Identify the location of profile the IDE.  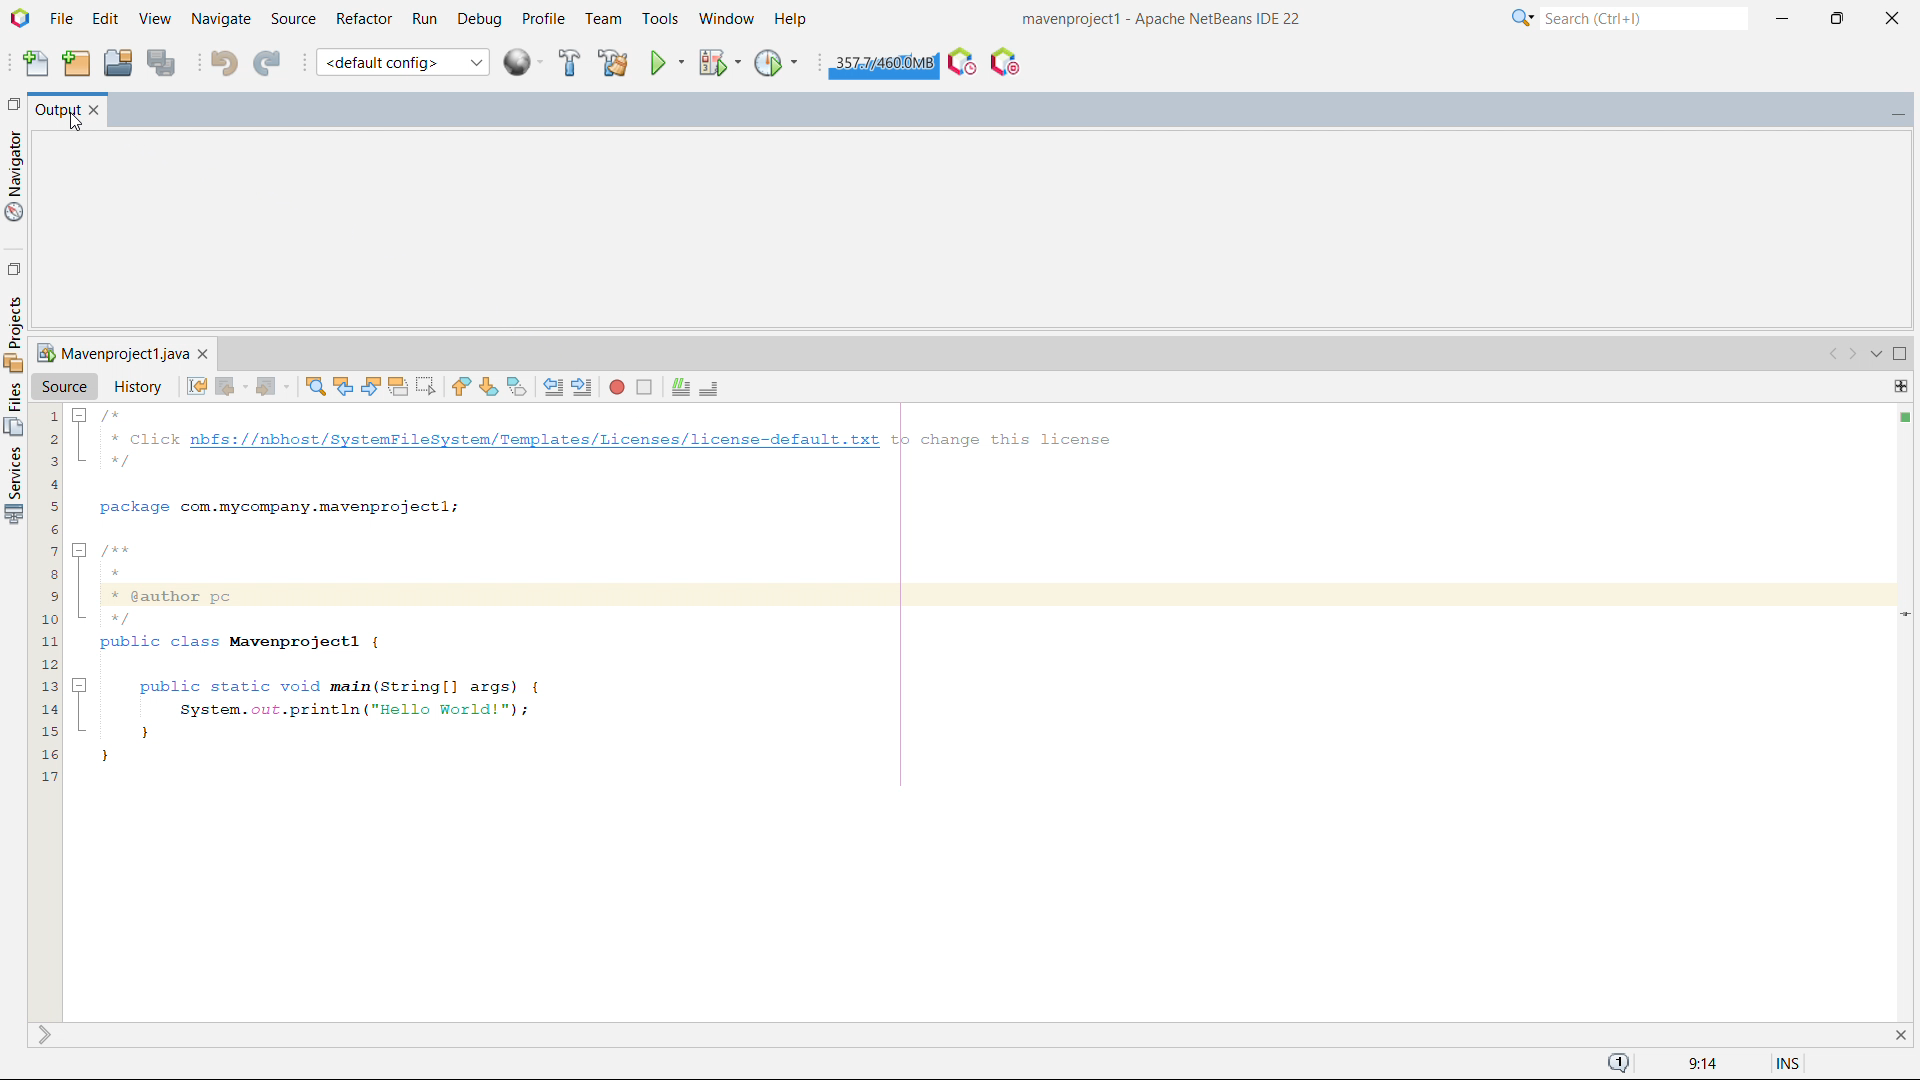
(962, 61).